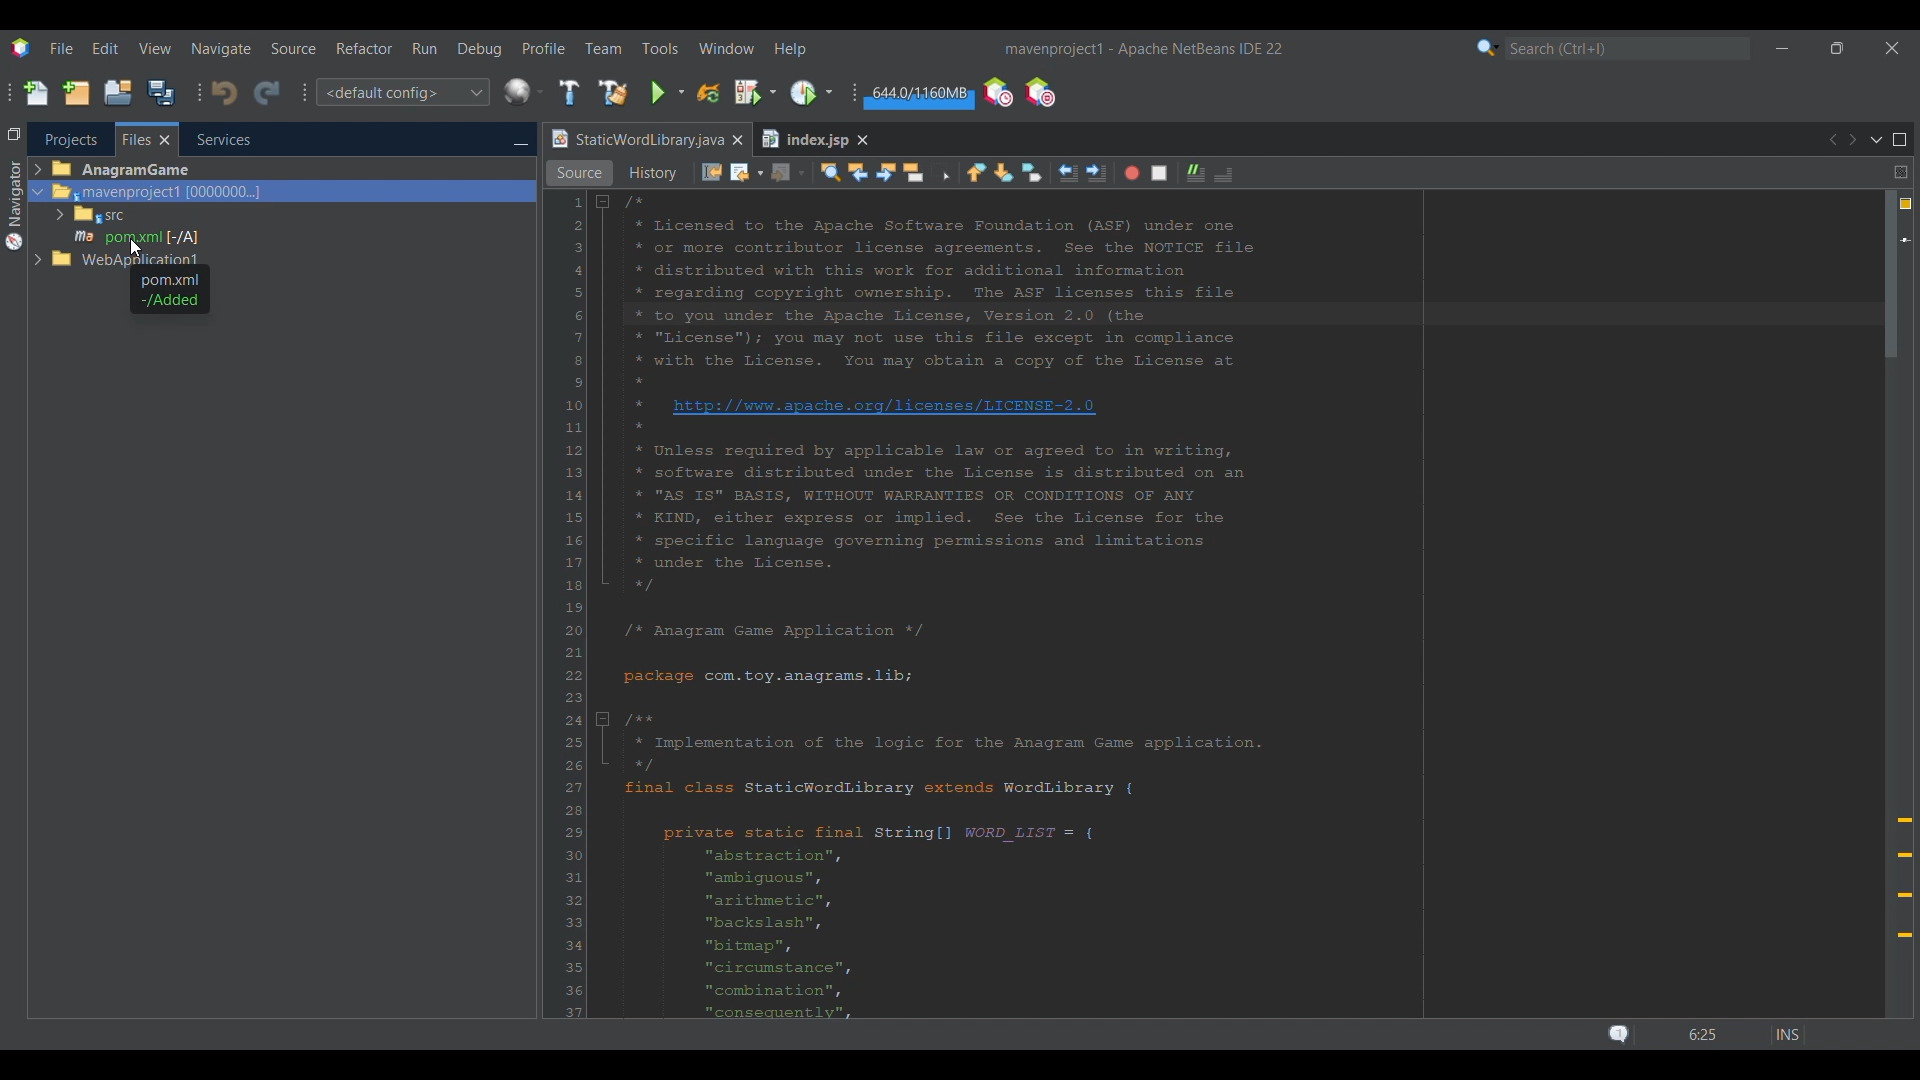 This screenshot has width=1920, height=1080. I want to click on File menu, so click(61, 48).